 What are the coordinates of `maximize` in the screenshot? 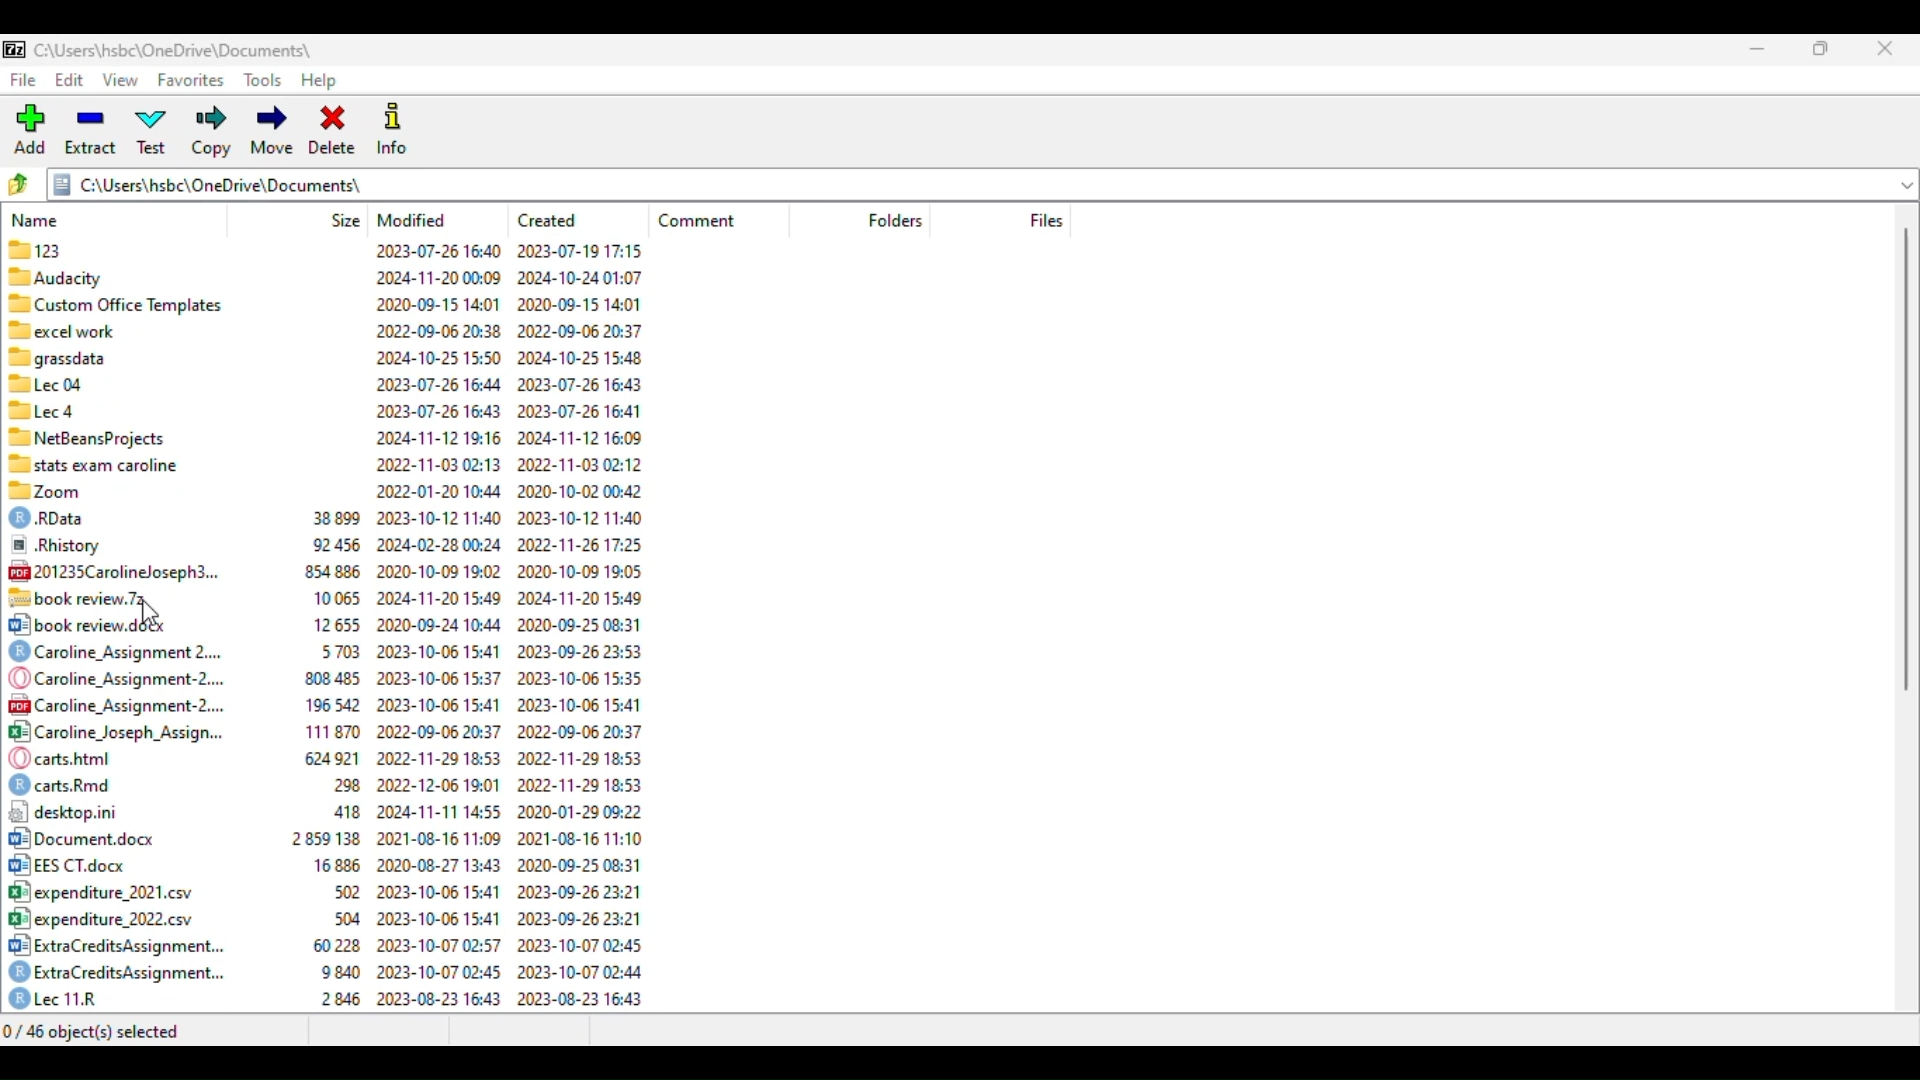 It's located at (1822, 50).